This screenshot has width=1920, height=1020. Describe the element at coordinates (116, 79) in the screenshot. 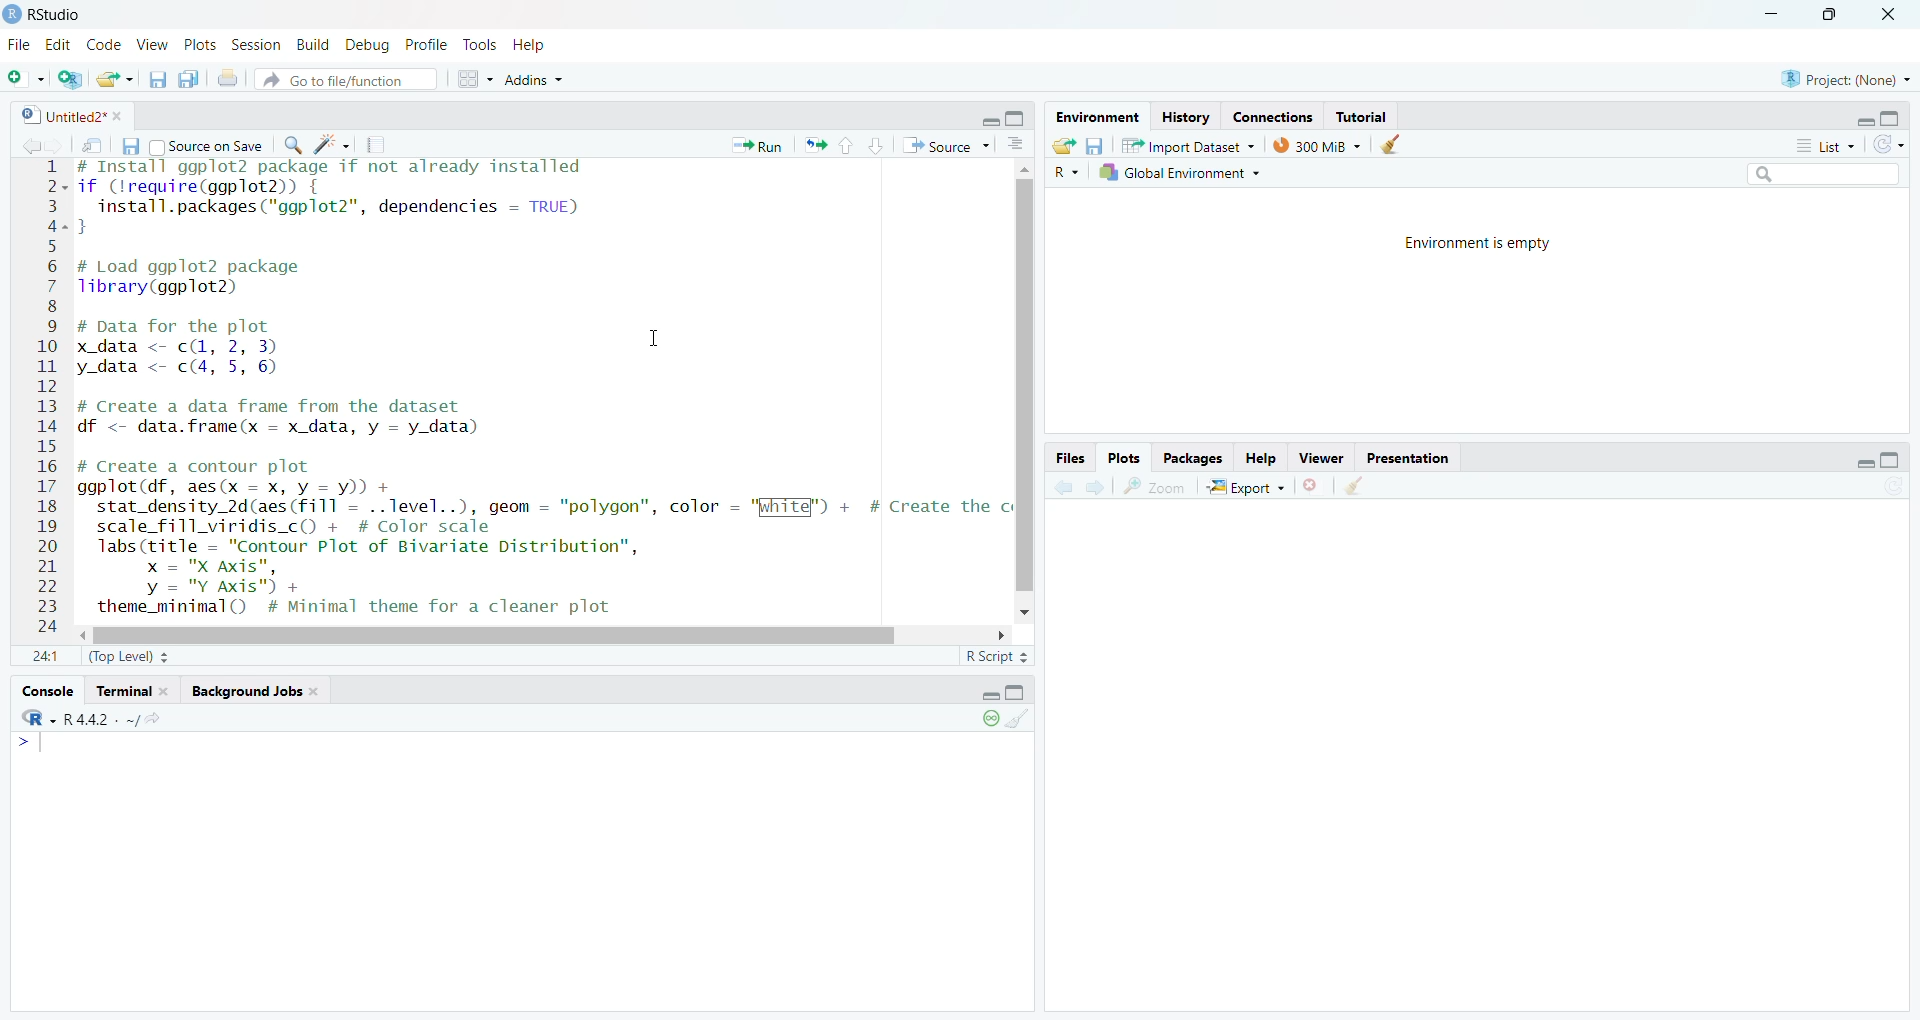

I see `open an existing file` at that location.